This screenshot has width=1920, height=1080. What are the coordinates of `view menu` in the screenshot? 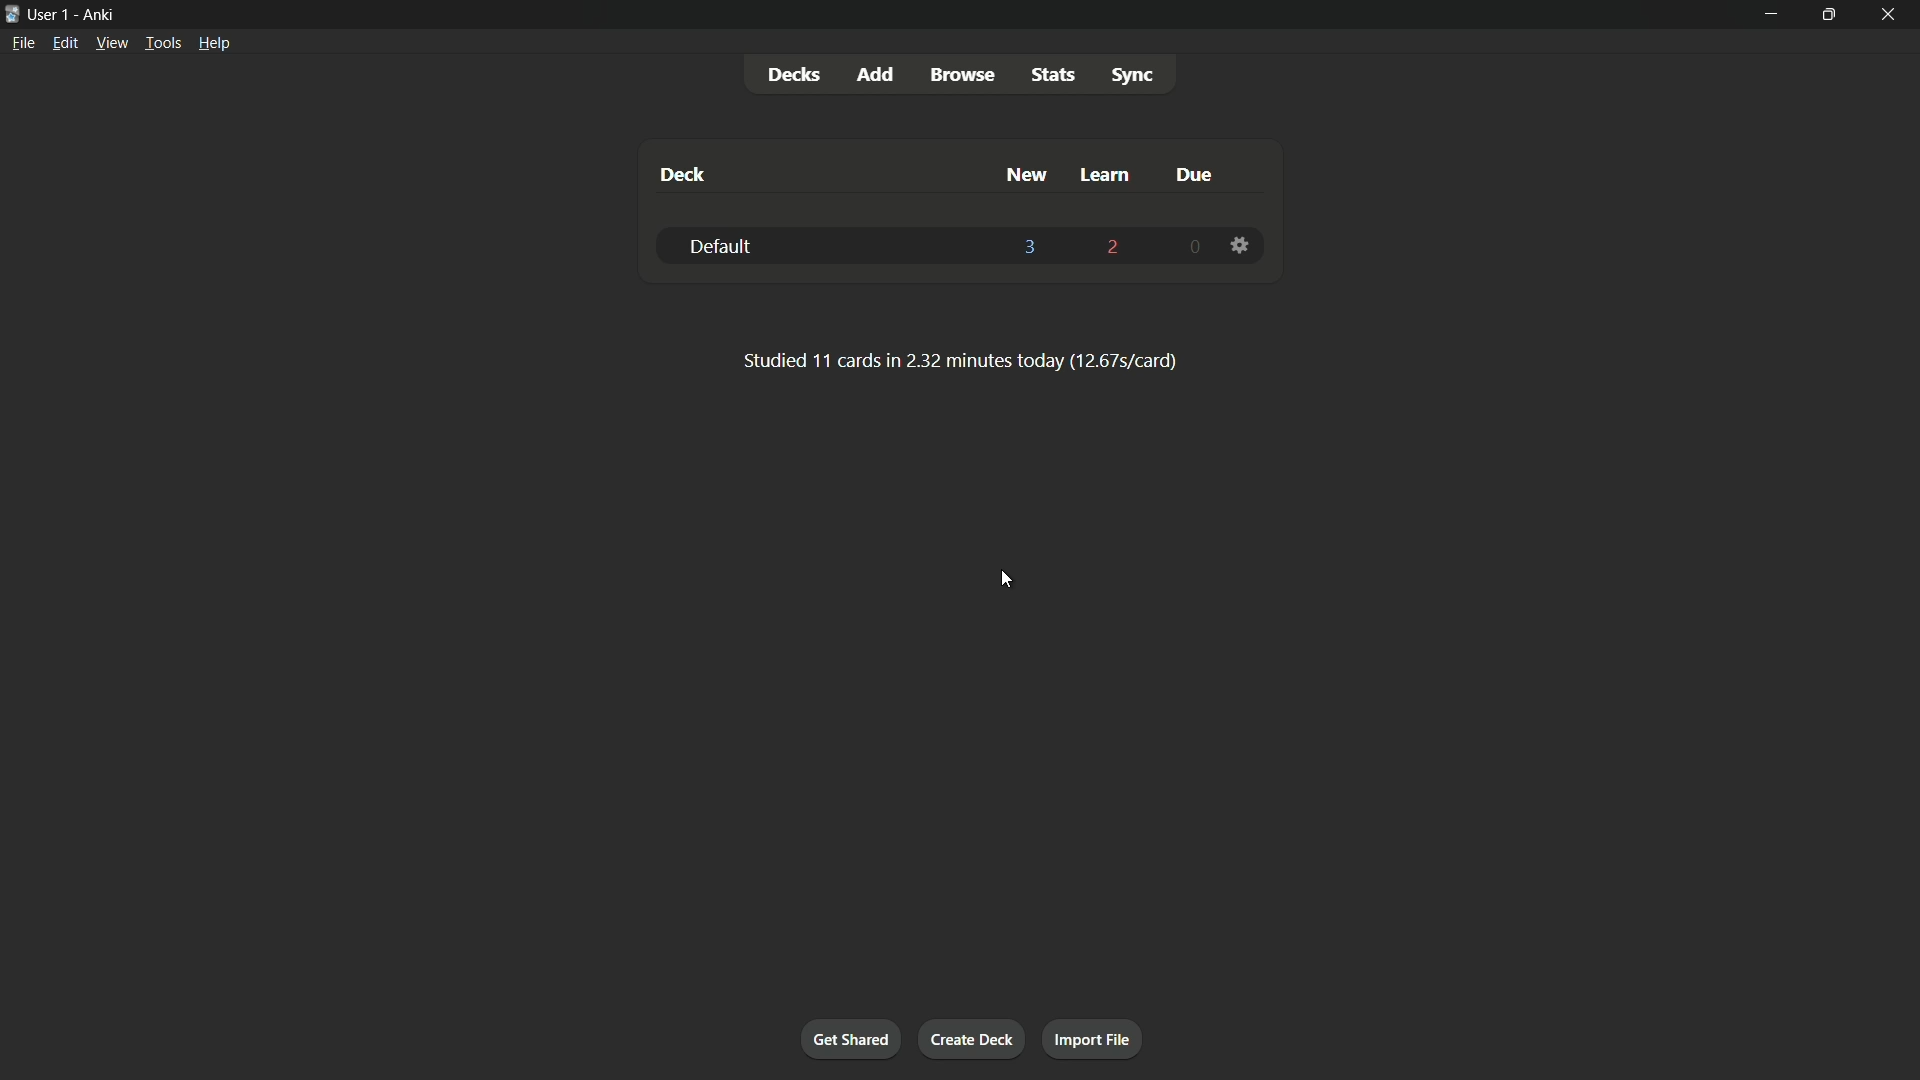 It's located at (112, 43).